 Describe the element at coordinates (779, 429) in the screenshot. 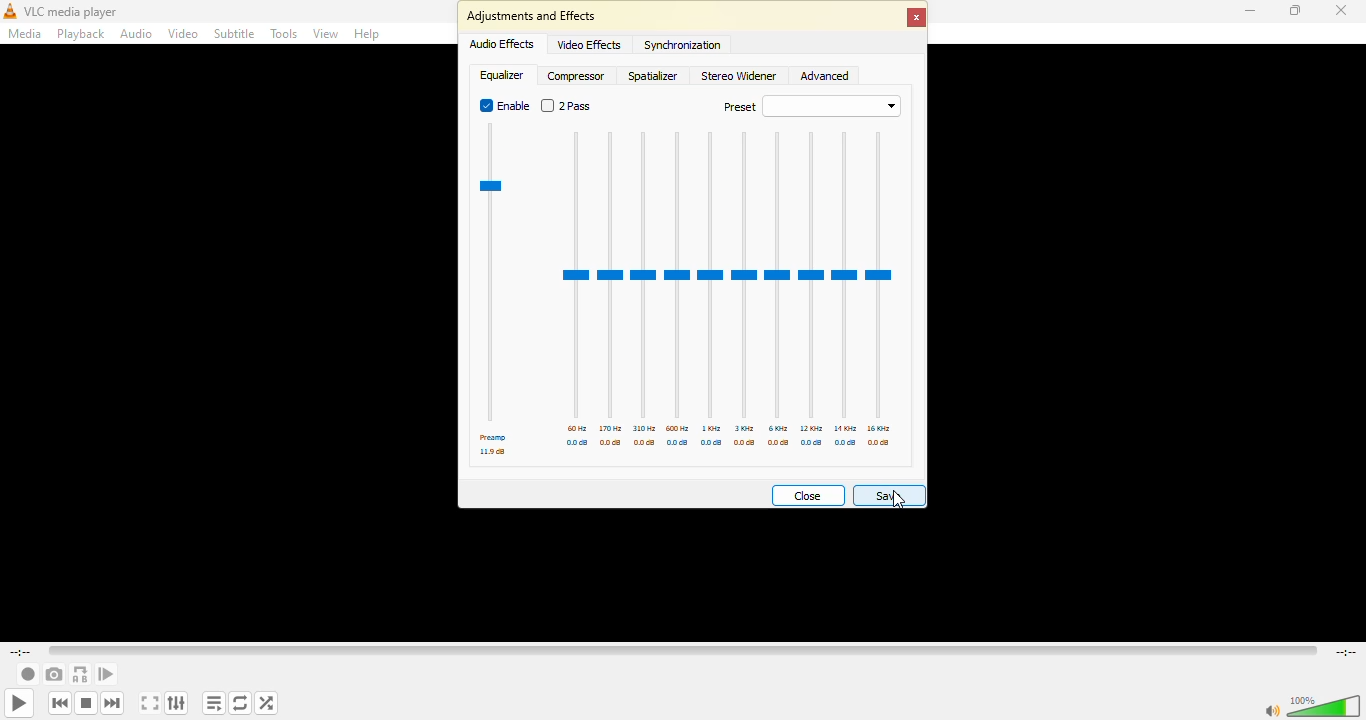

I see `6 khz` at that location.